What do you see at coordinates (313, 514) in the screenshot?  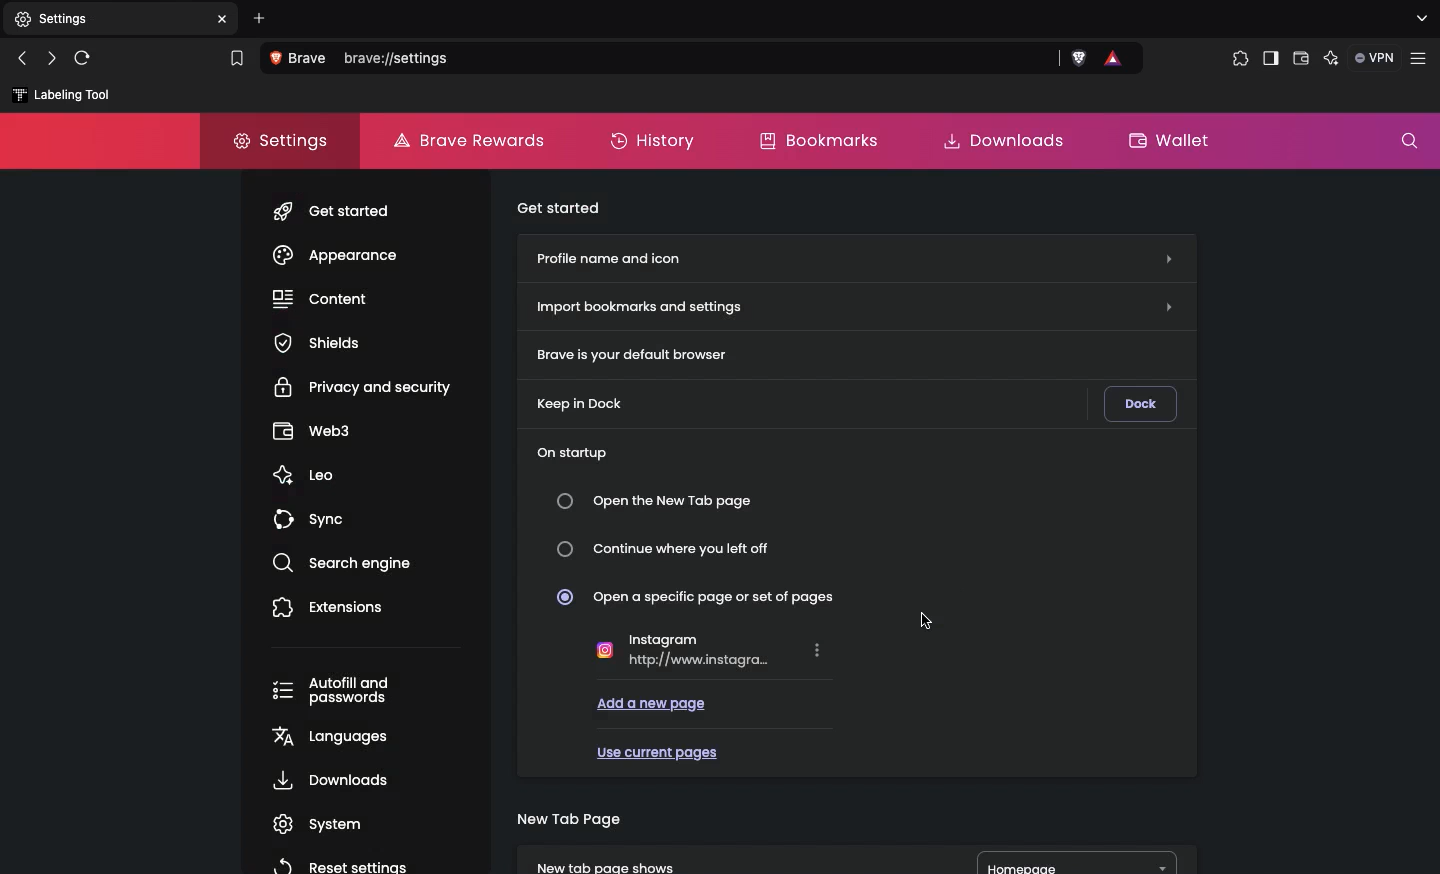 I see `Sync` at bounding box center [313, 514].